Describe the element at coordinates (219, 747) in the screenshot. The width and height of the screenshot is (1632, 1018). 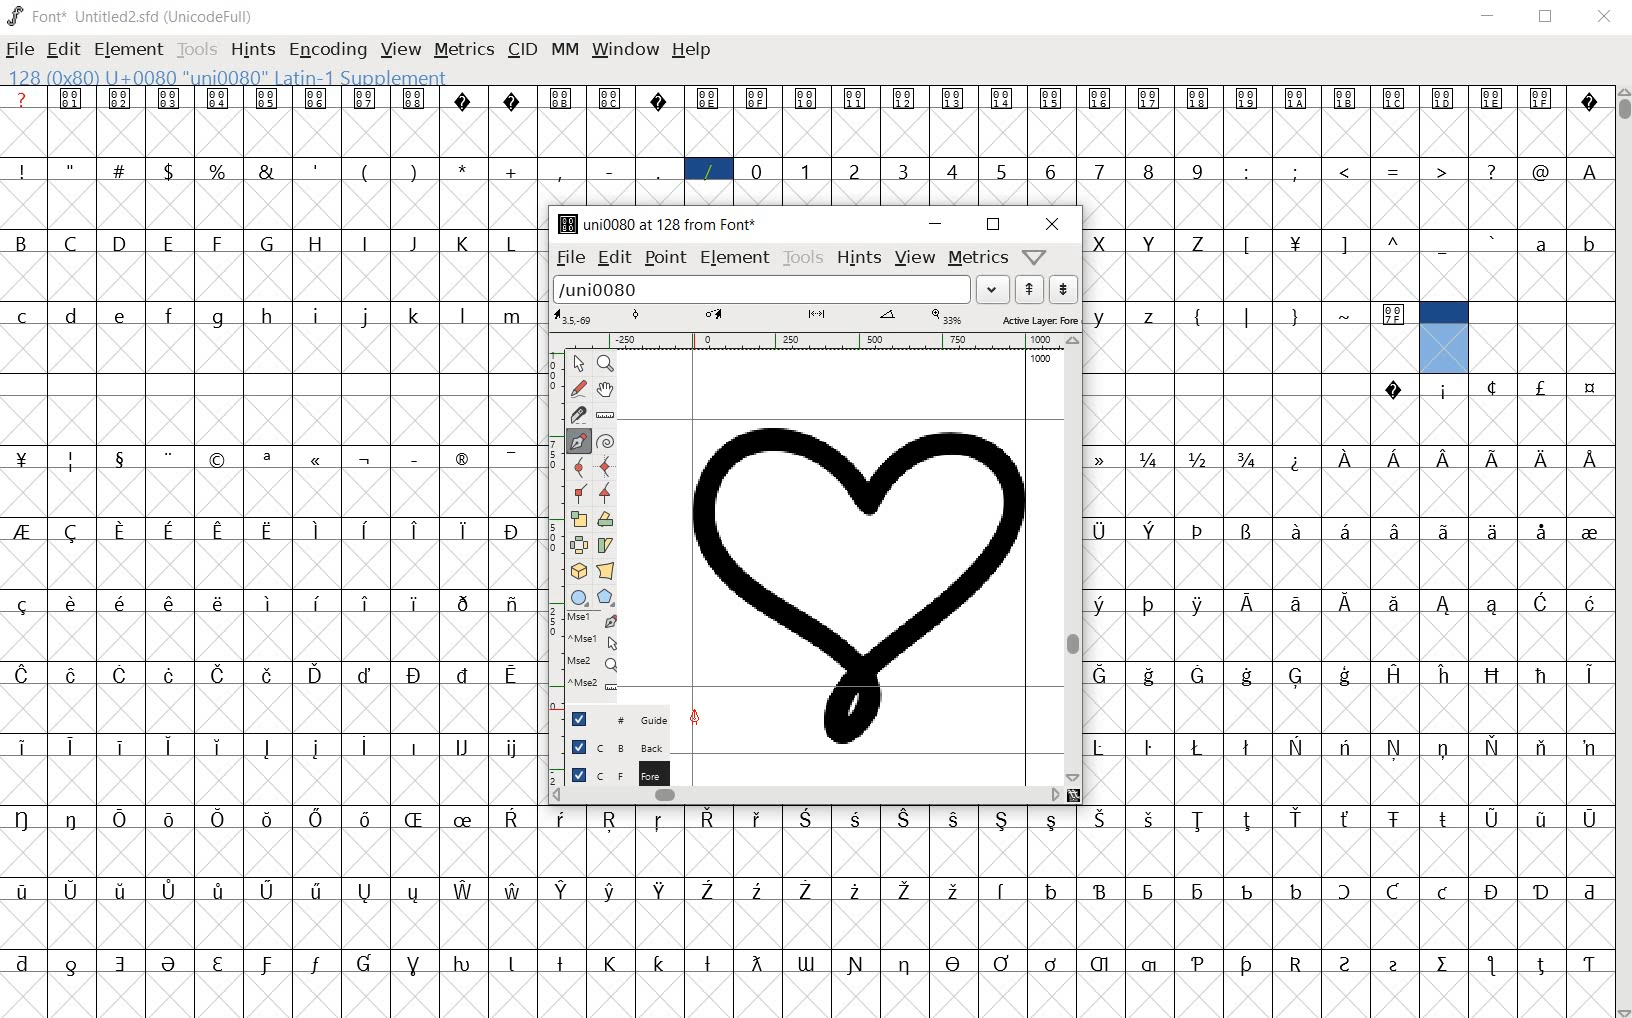
I see `glyph` at that location.